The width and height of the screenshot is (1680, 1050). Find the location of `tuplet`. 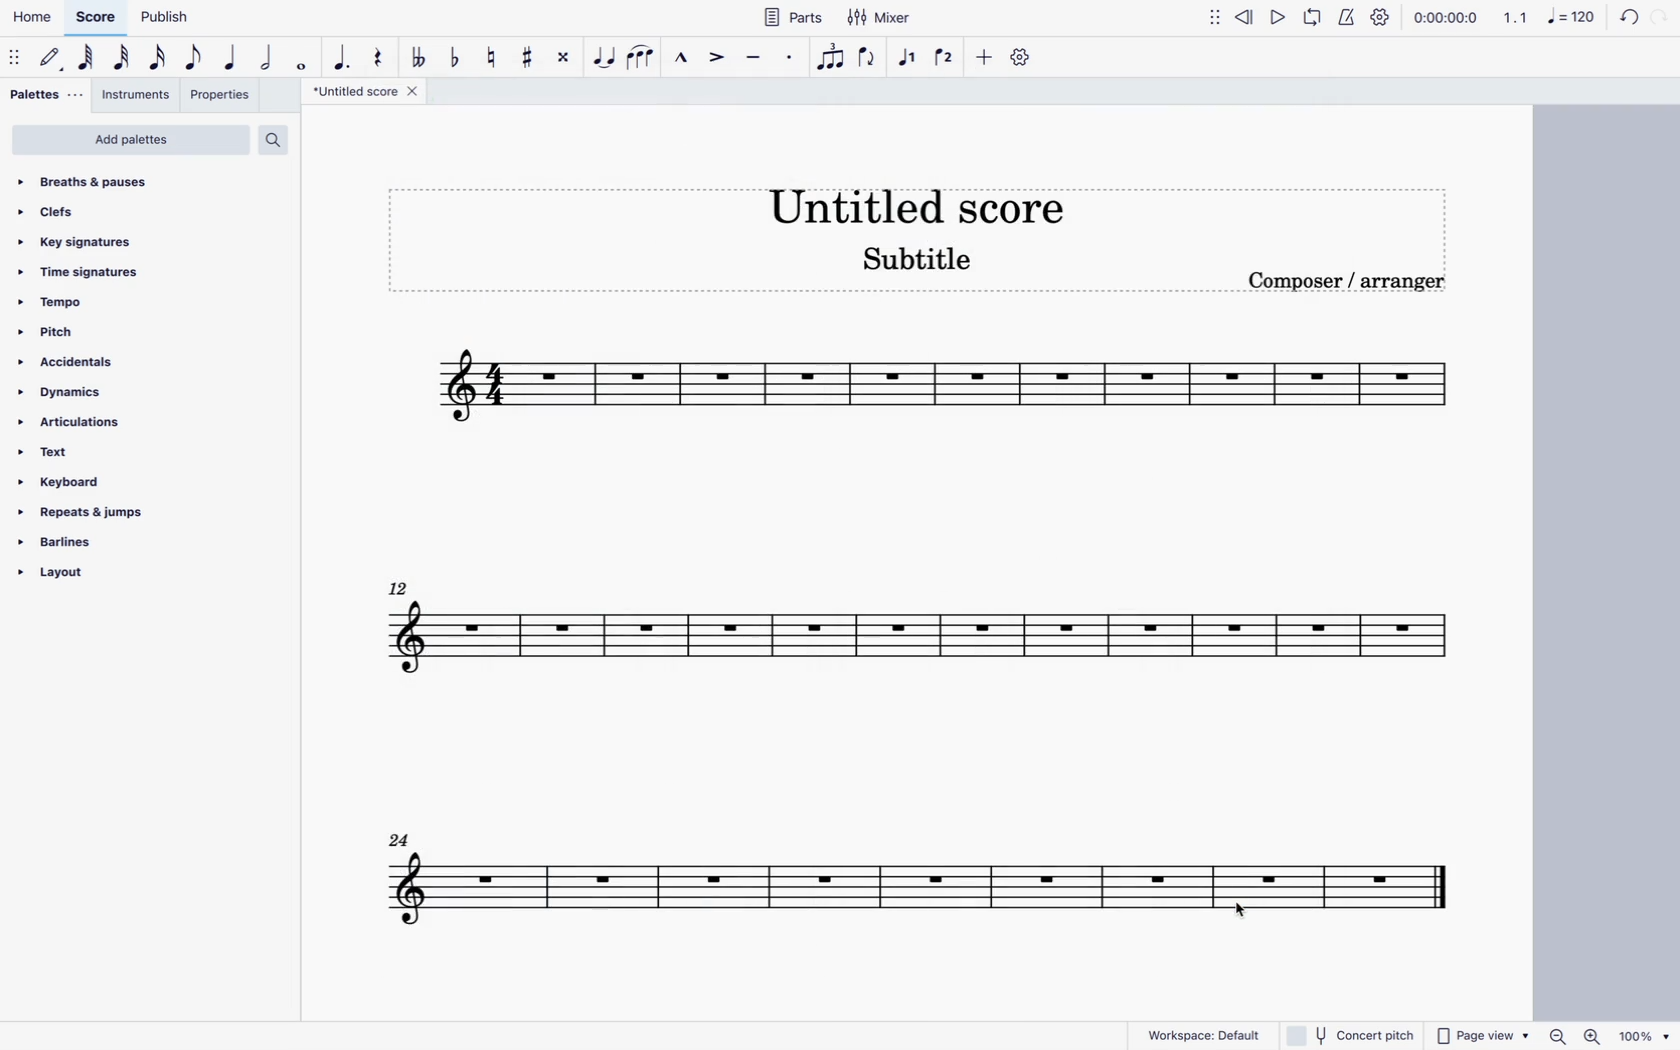

tuplet is located at coordinates (833, 62).